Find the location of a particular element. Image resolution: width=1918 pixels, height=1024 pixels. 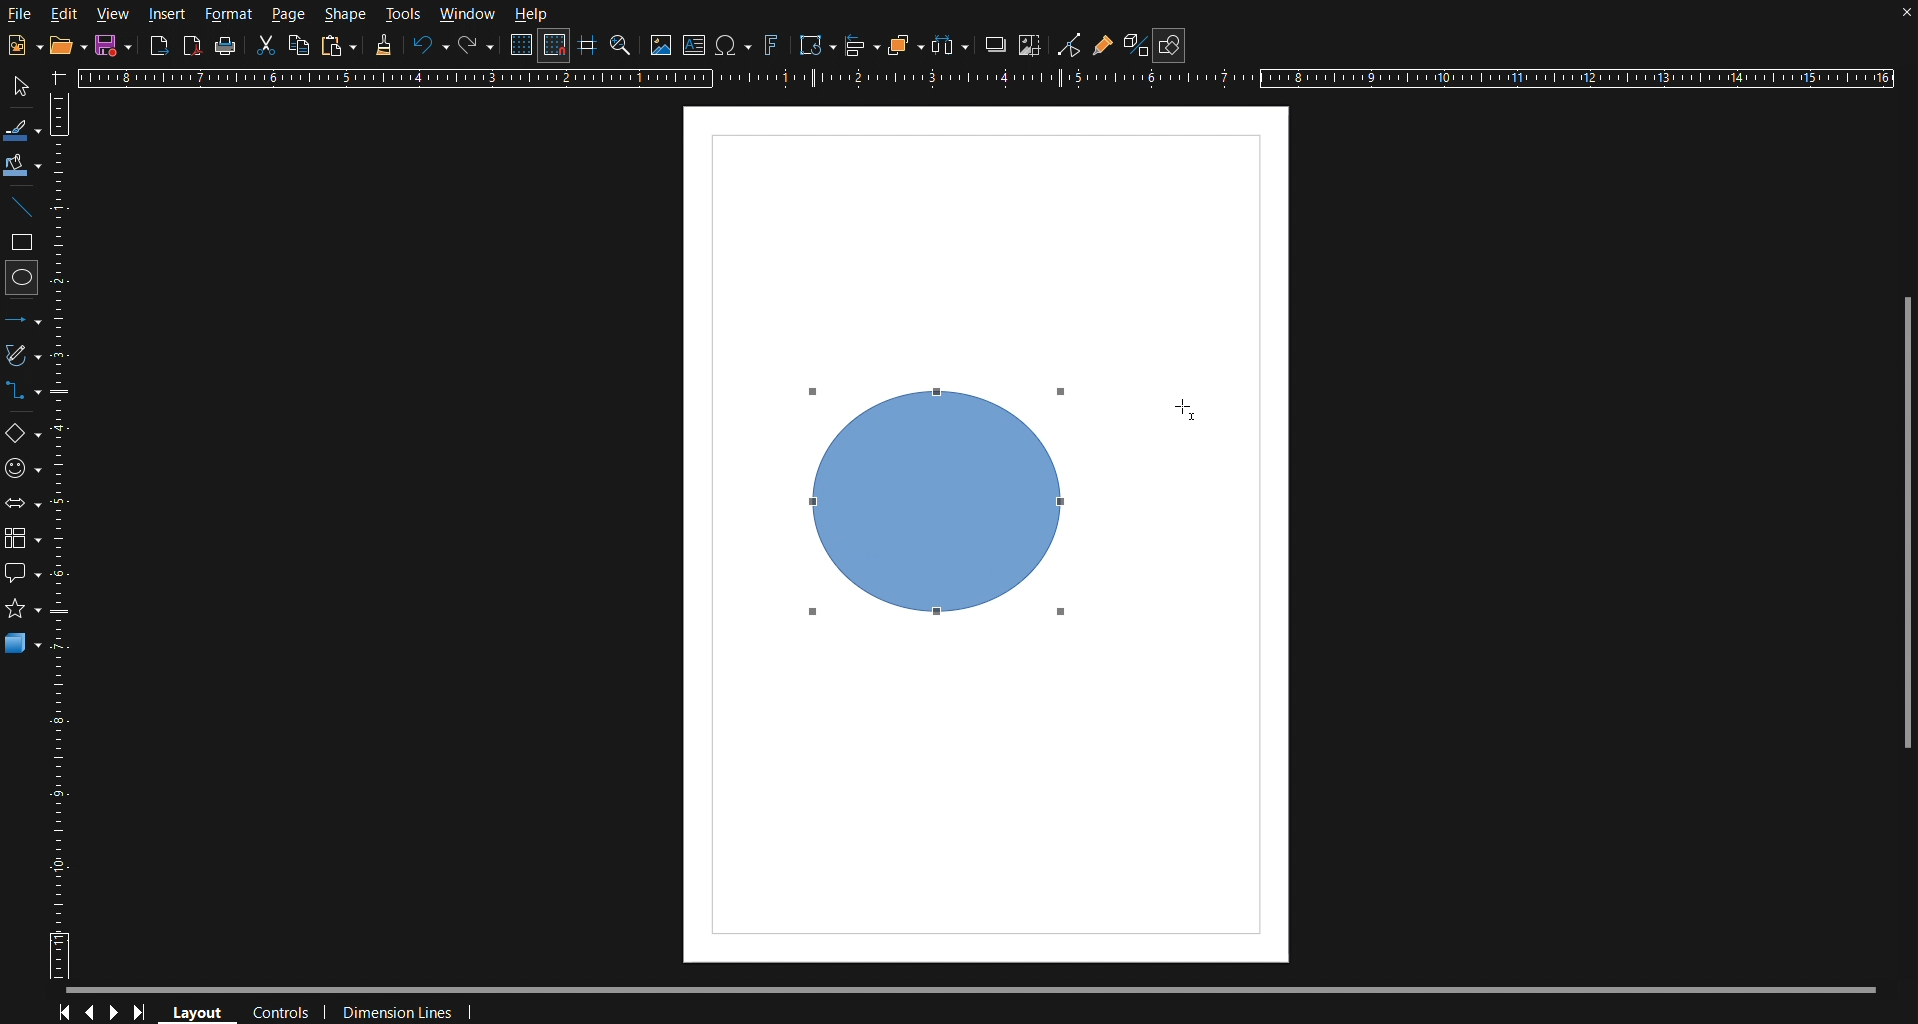

Line Color is located at coordinates (26, 128).